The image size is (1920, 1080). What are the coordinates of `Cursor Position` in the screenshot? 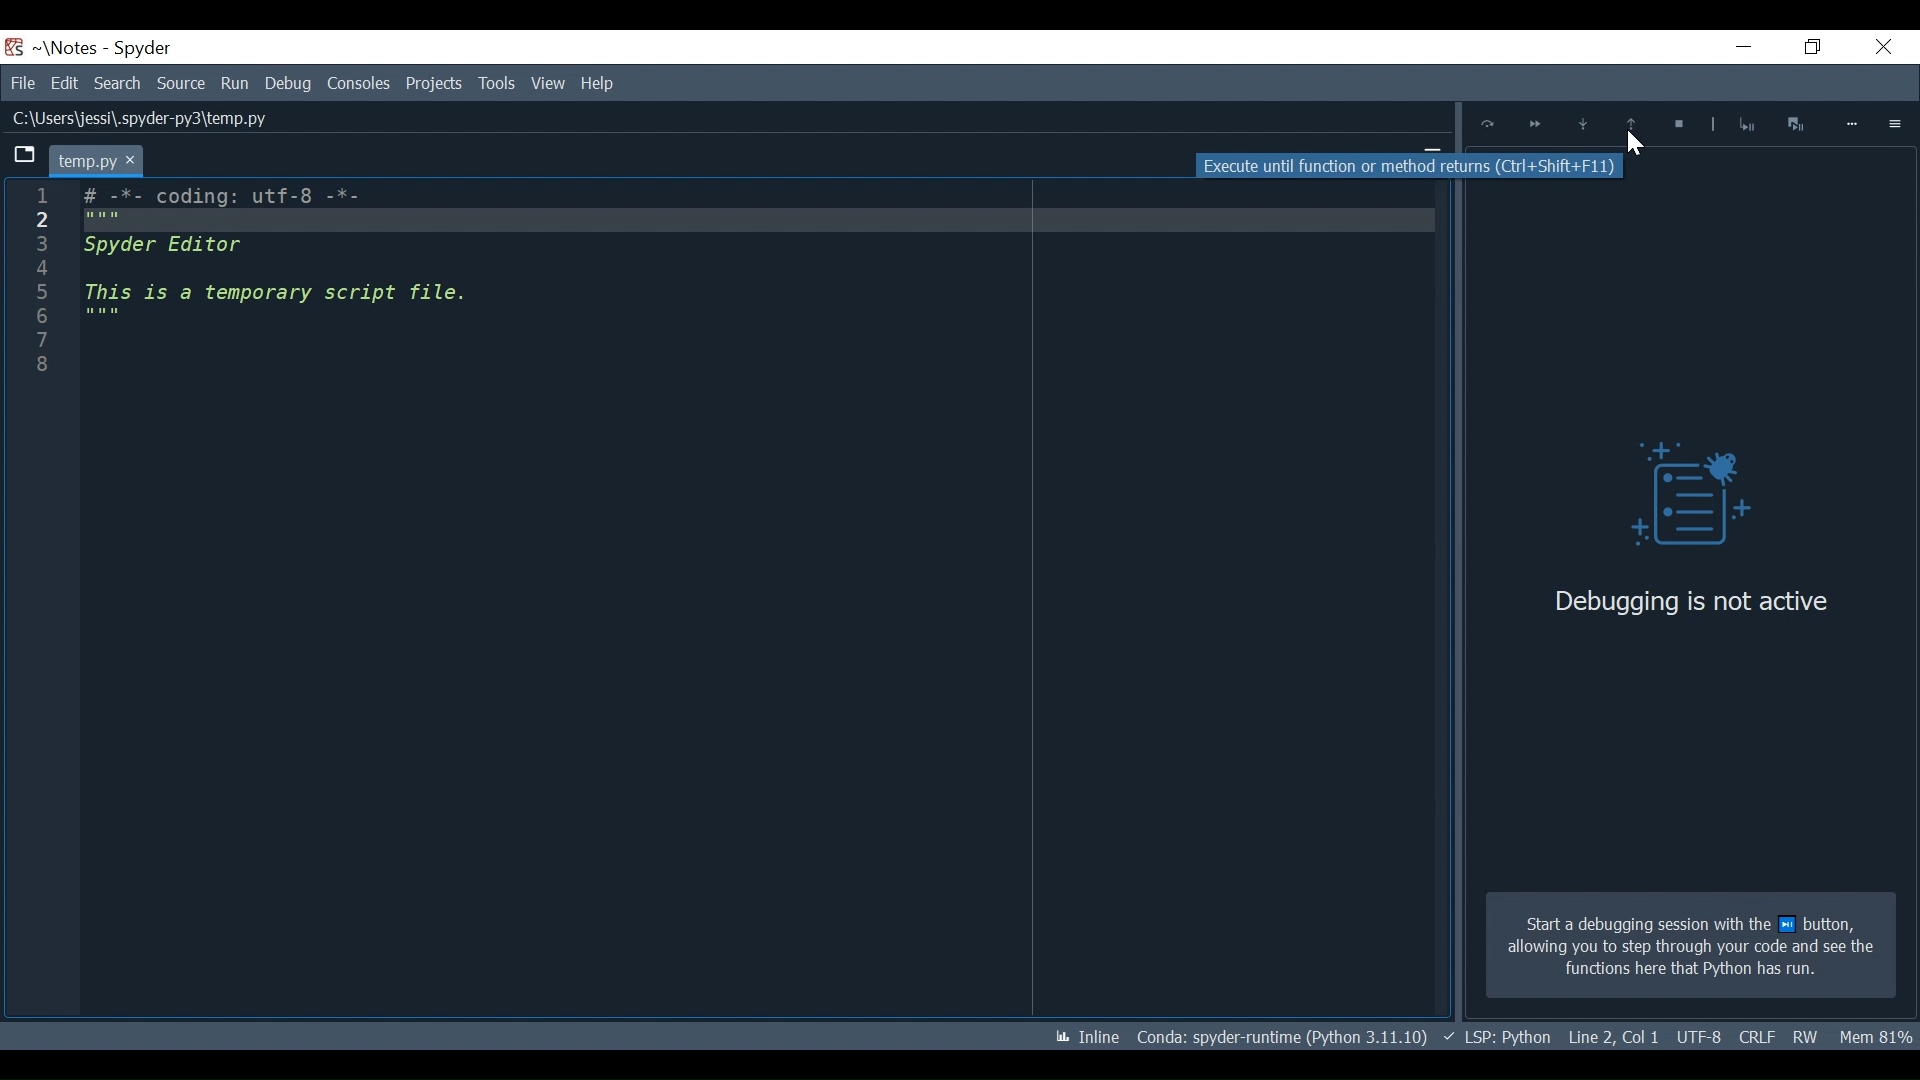 It's located at (1698, 1038).